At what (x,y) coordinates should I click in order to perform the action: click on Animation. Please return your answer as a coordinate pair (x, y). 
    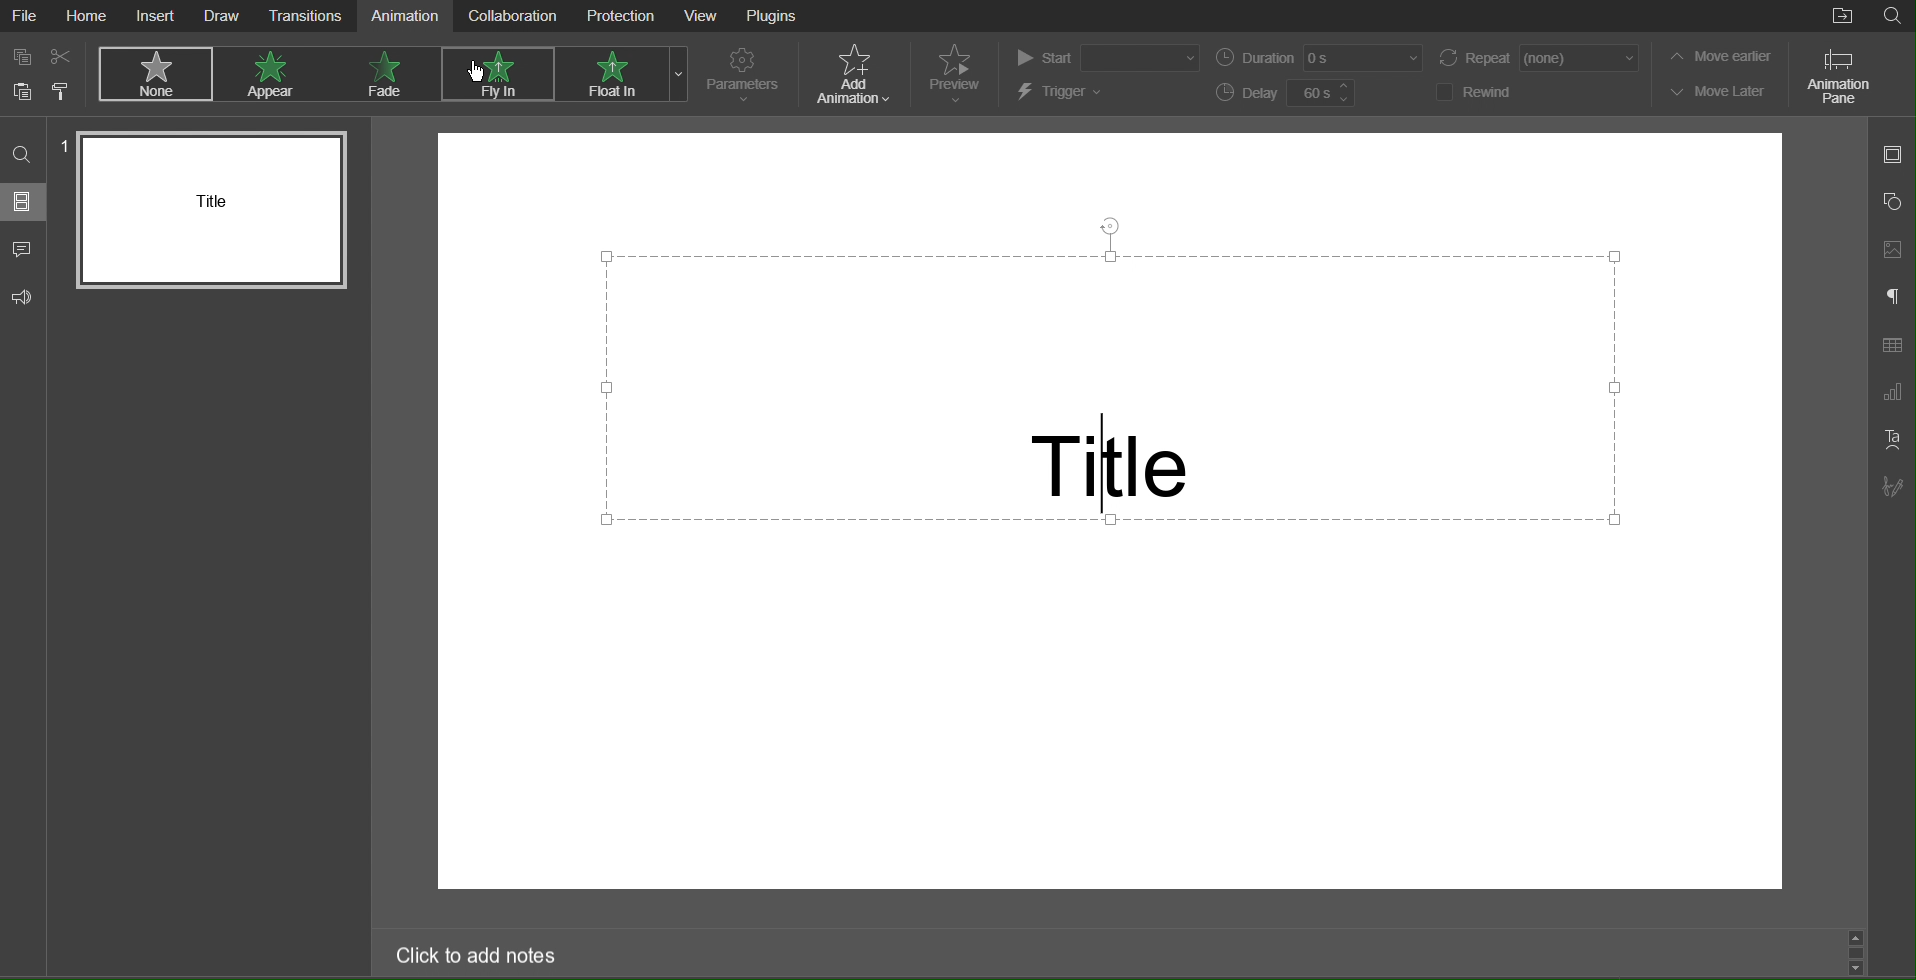
    Looking at the image, I should click on (405, 15).